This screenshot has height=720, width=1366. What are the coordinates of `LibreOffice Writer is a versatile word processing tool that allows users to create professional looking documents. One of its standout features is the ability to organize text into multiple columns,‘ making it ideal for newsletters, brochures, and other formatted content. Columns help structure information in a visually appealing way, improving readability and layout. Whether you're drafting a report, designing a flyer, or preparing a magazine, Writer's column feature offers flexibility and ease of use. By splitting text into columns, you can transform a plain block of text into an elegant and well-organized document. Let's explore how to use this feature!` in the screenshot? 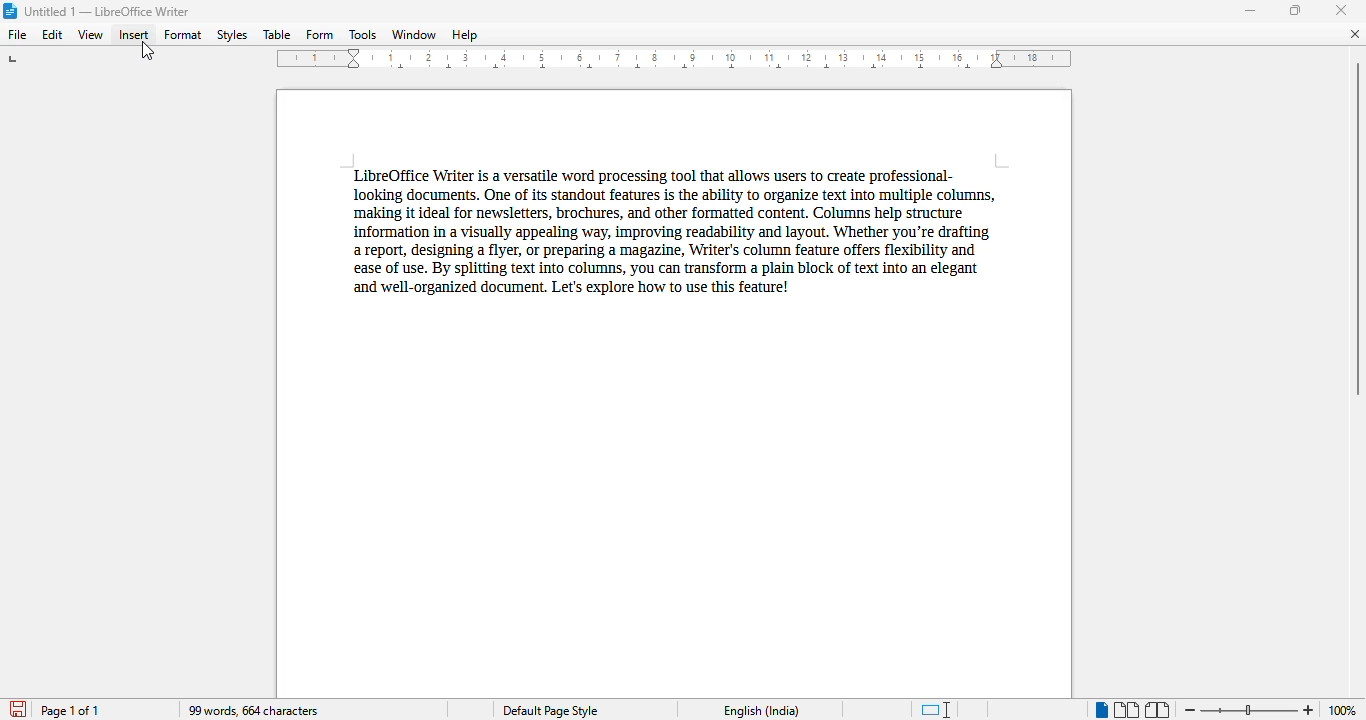 It's located at (669, 230).